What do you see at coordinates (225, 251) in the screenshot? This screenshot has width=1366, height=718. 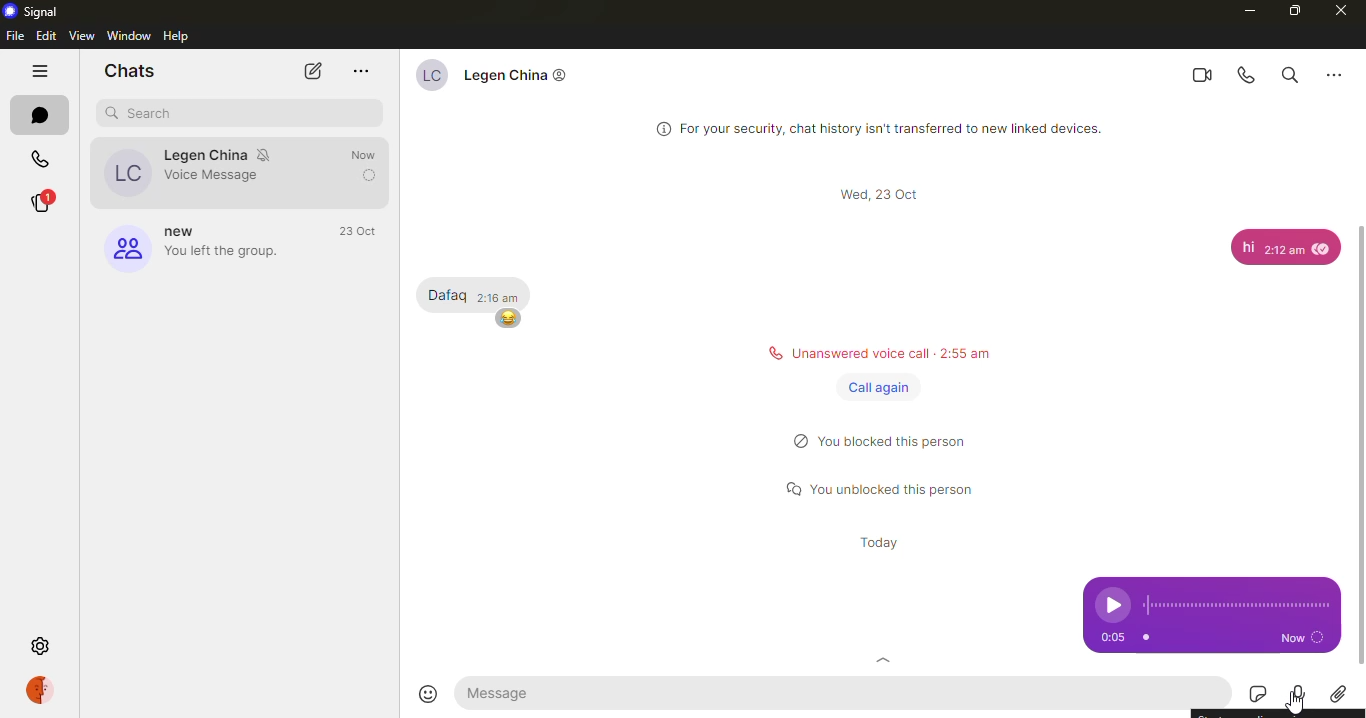 I see `‘You left the group.` at bounding box center [225, 251].